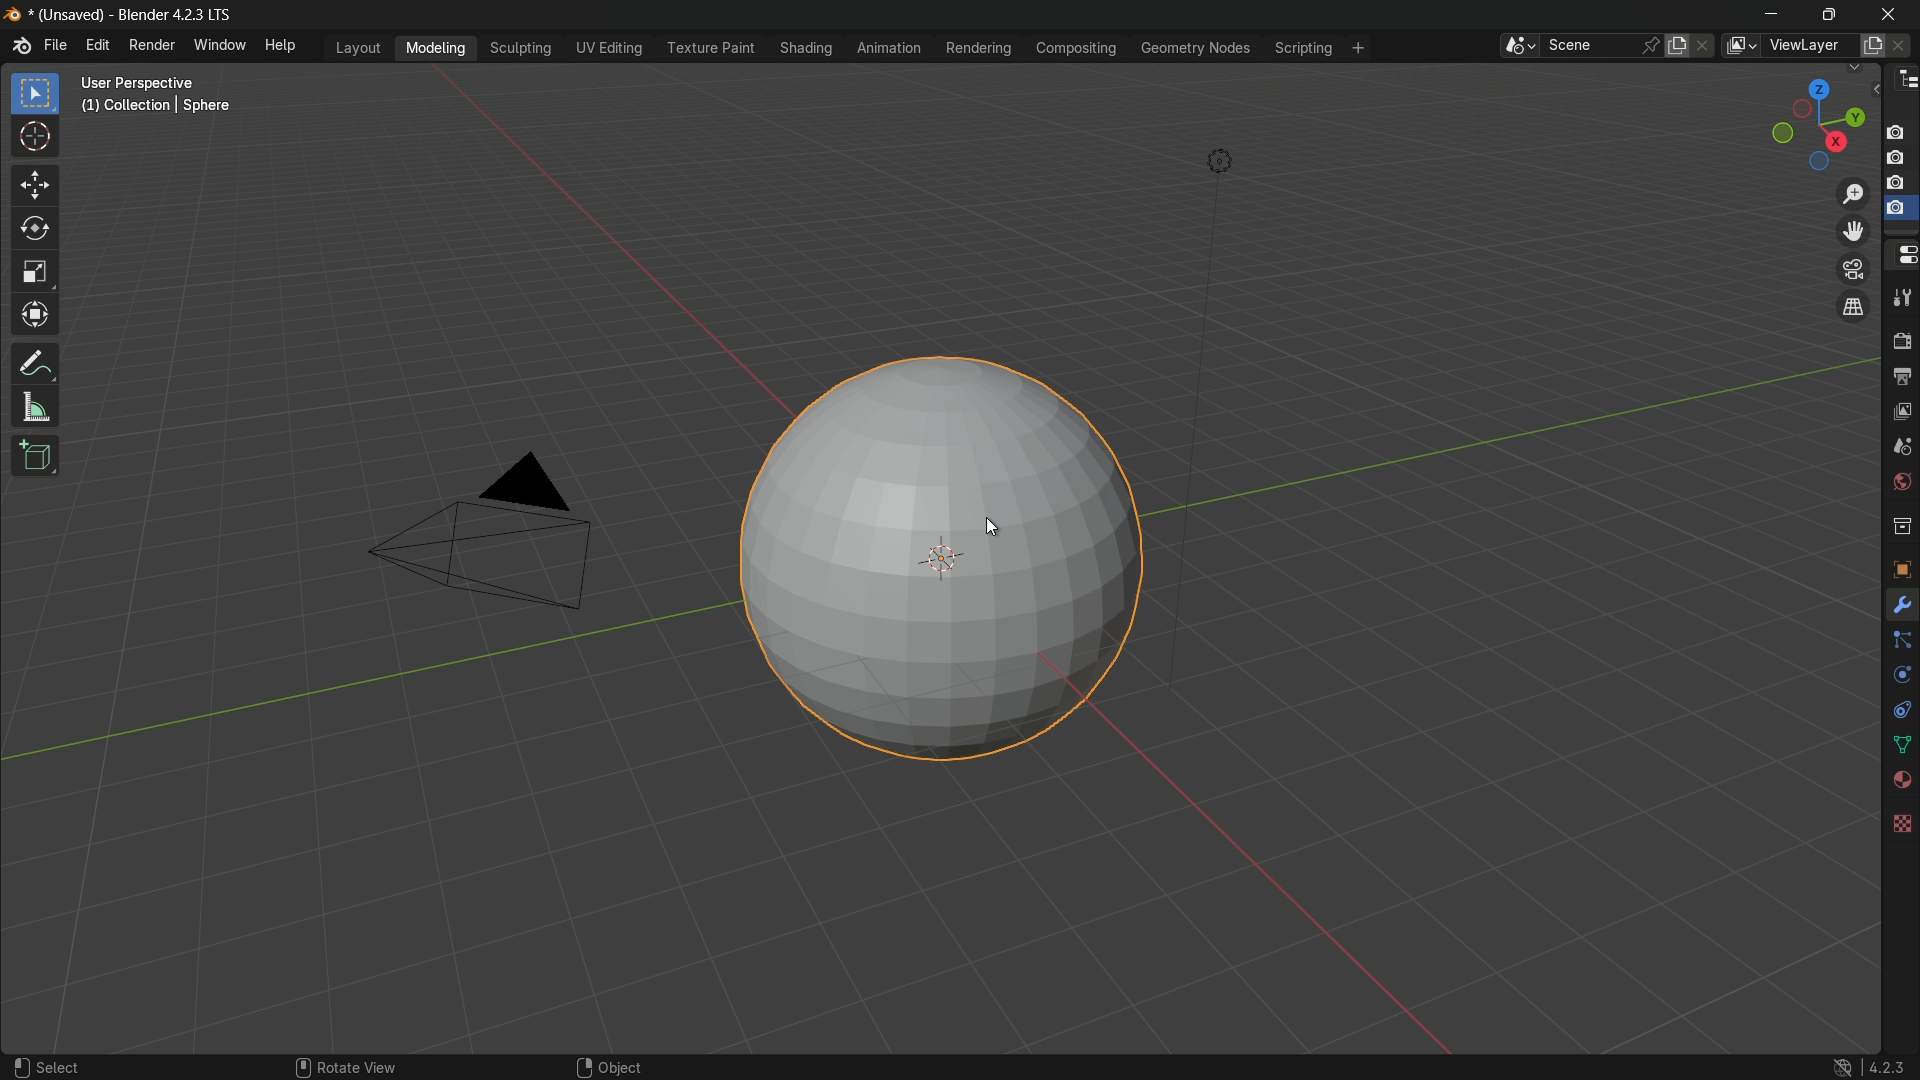 This screenshot has height=1080, width=1920. I want to click on transform, so click(36, 317).